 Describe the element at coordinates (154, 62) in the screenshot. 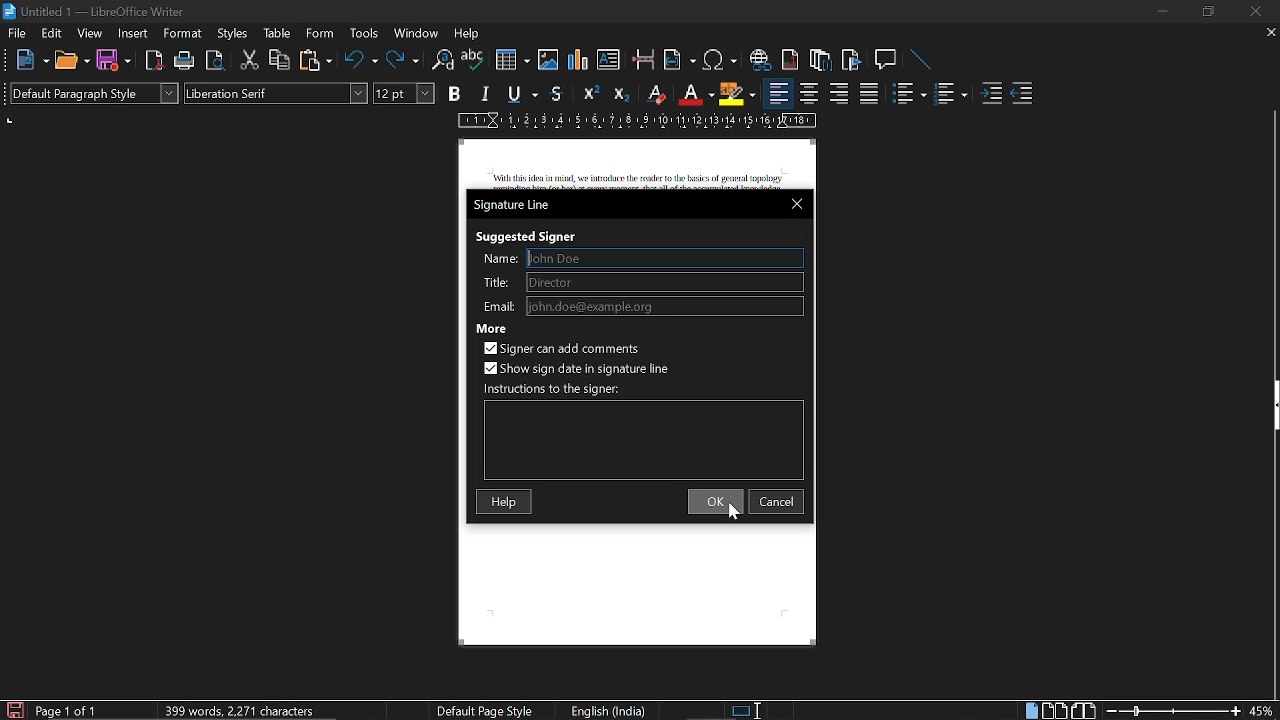

I see `export as pdf` at that location.